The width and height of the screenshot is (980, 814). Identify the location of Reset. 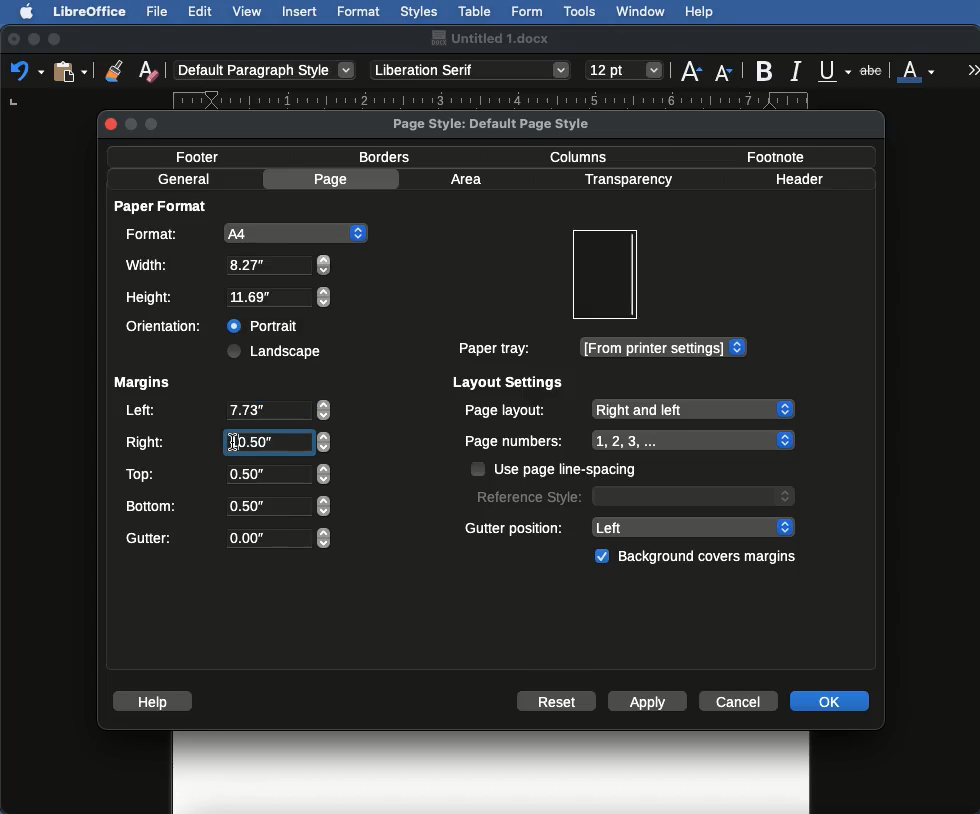
(557, 703).